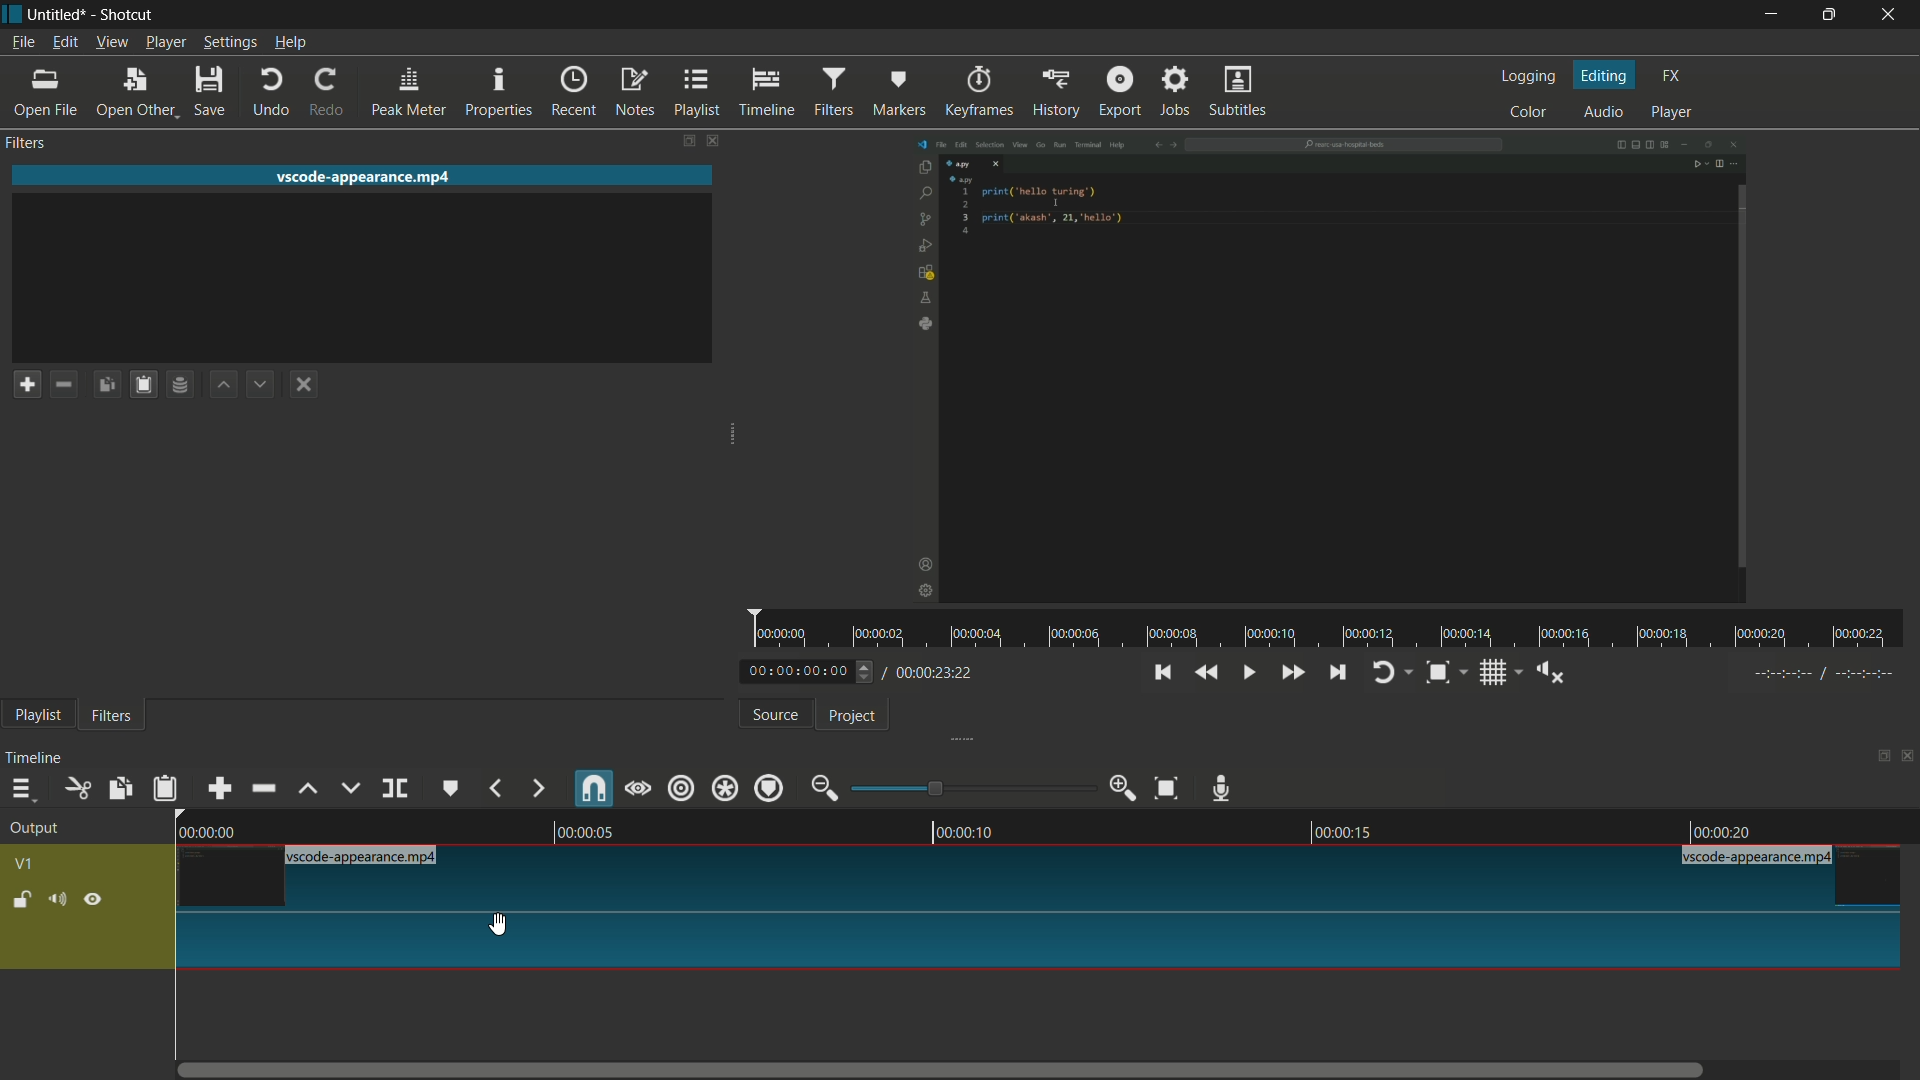  What do you see at coordinates (1546, 674) in the screenshot?
I see `show volume control` at bounding box center [1546, 674].